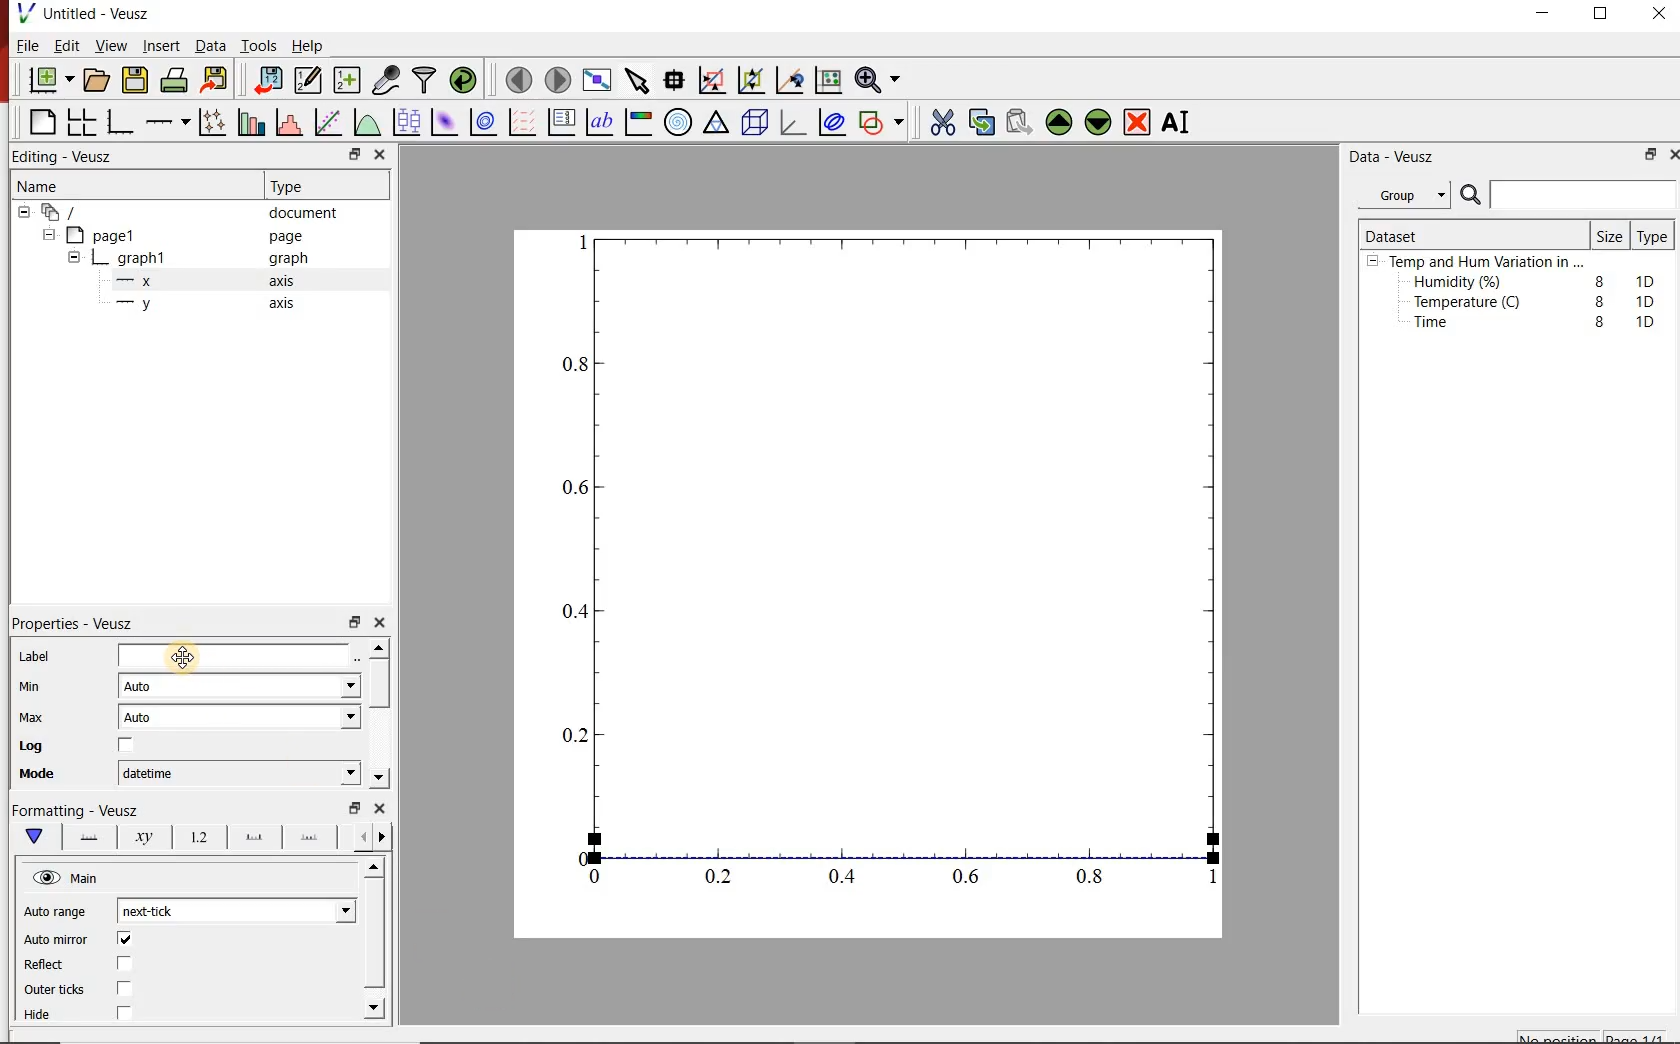 This screenshot has width=1680, height=1044. Describe the element at coordinates (69, 156) in the screenshot. I see `Editing - Veusz` at that location.